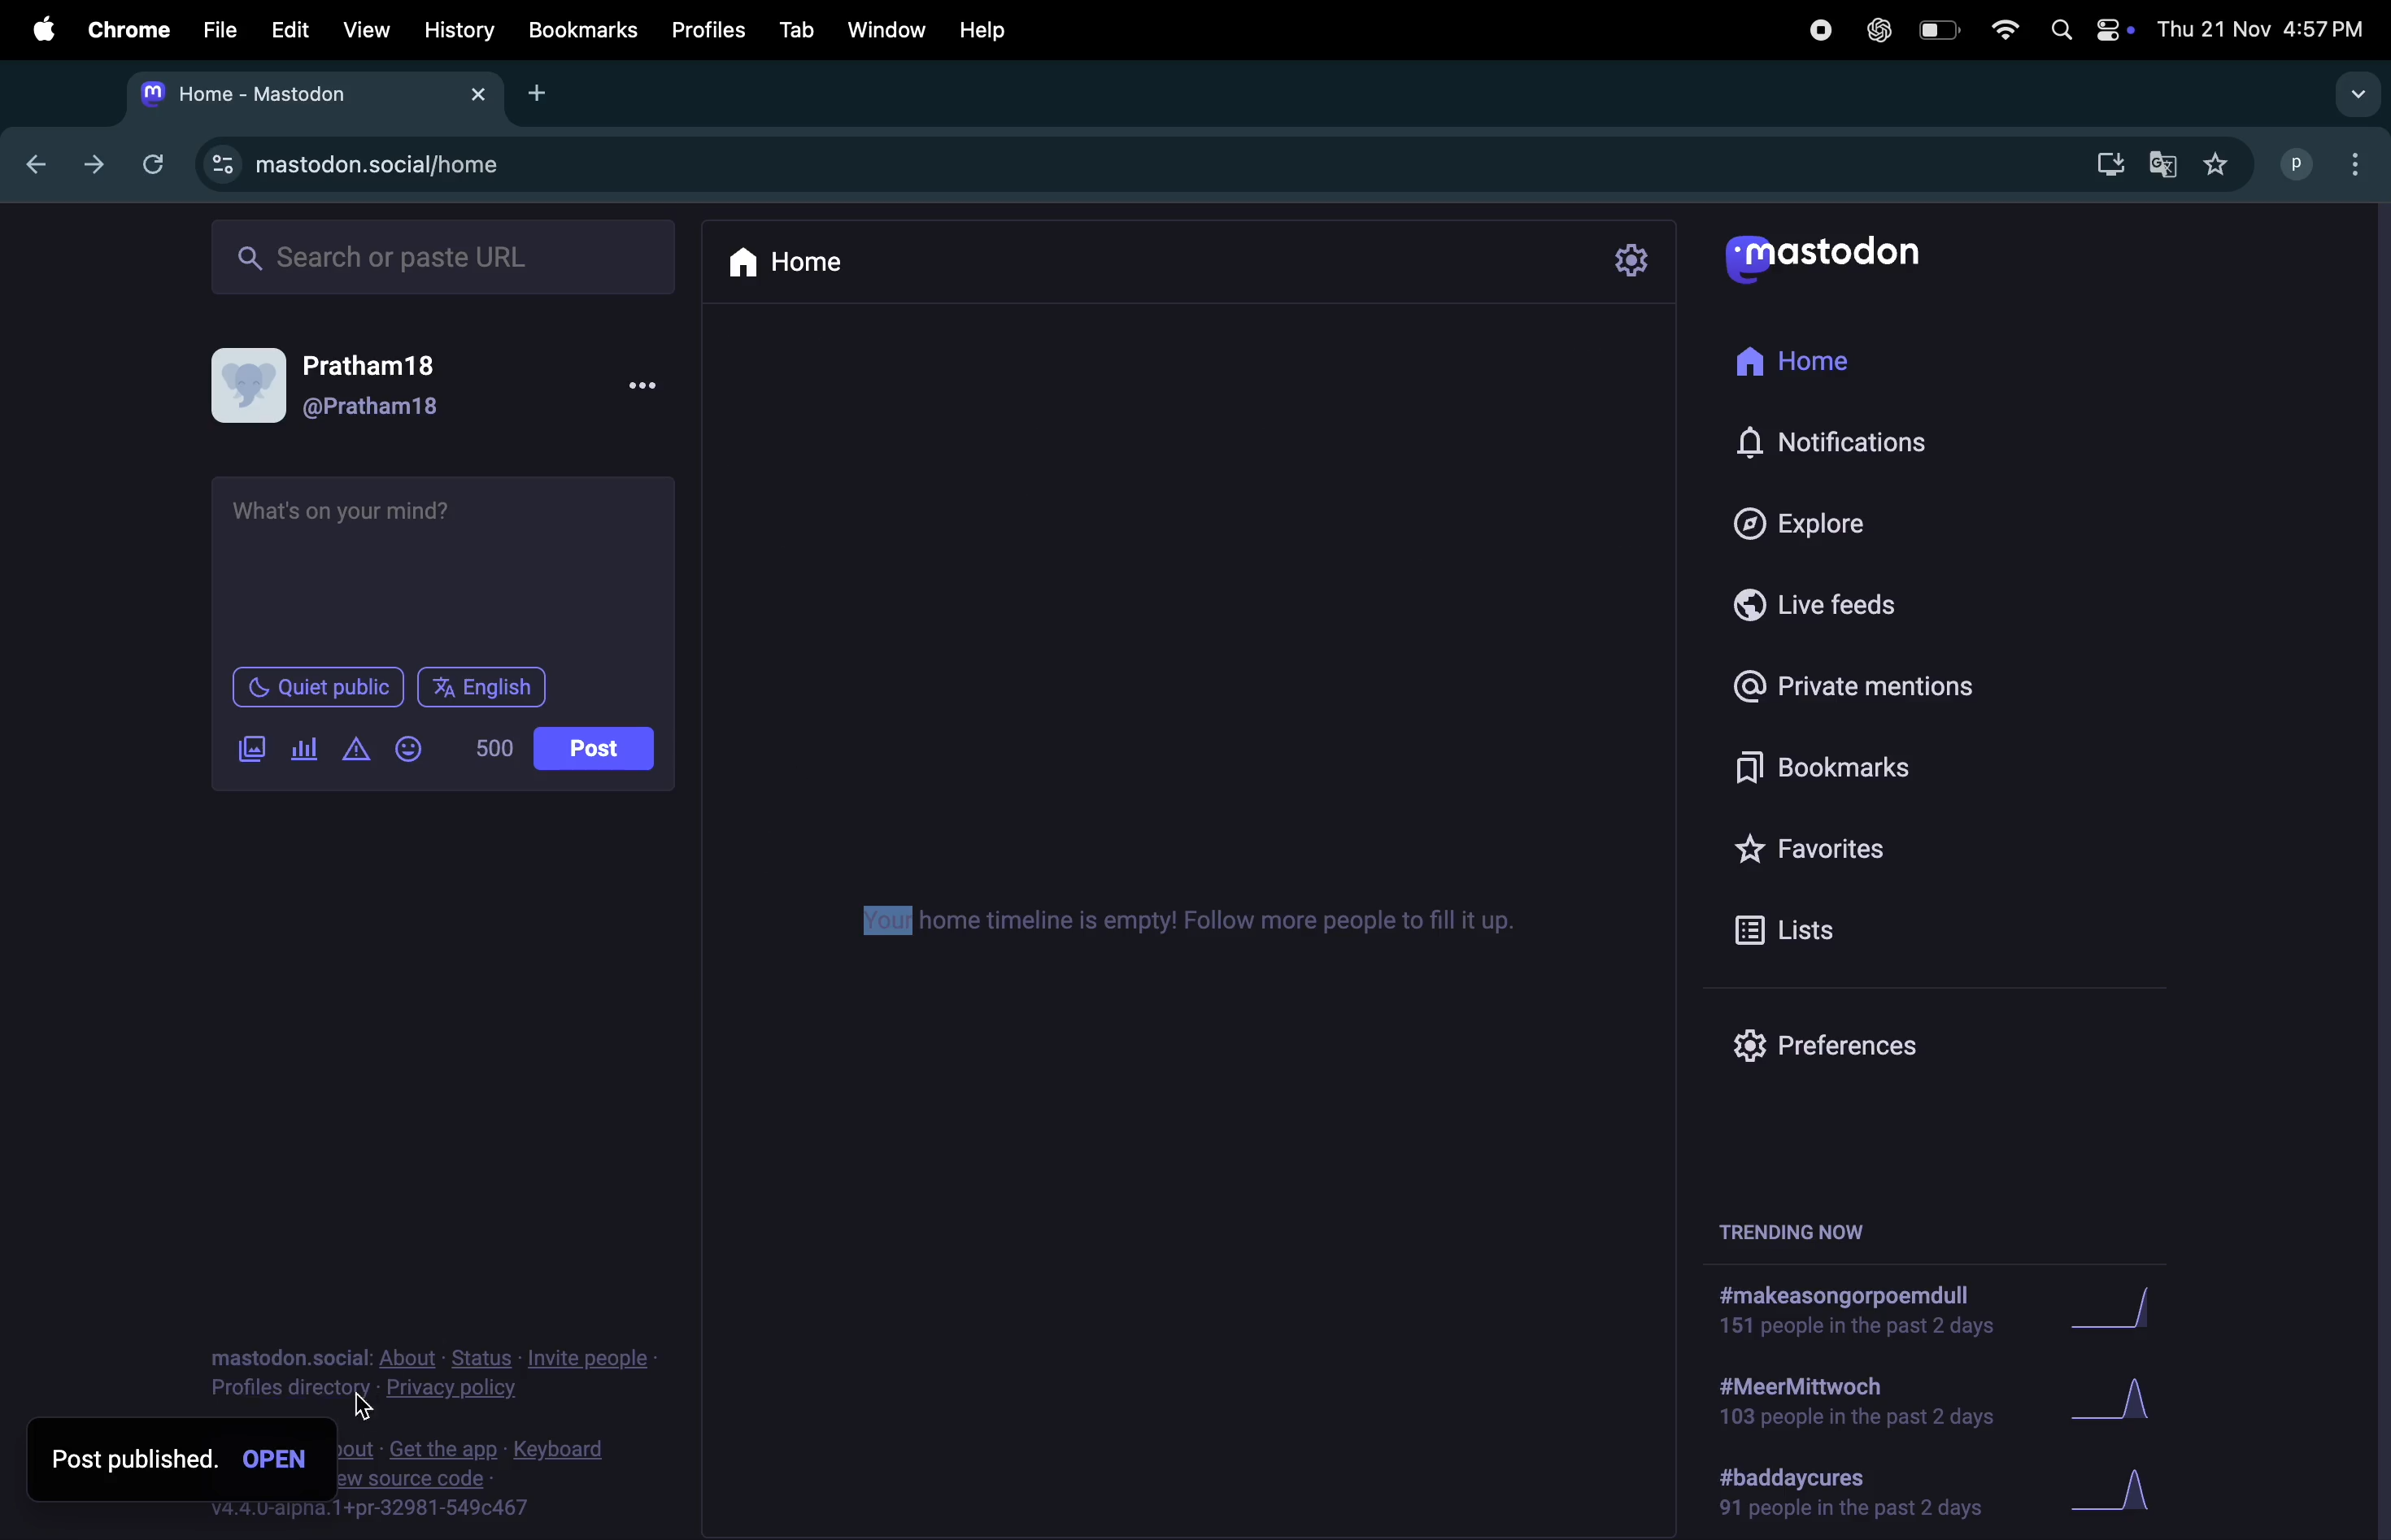 This screenshot has width=2391, height=1540. I want to click on bookmarks, so click(583, 32).